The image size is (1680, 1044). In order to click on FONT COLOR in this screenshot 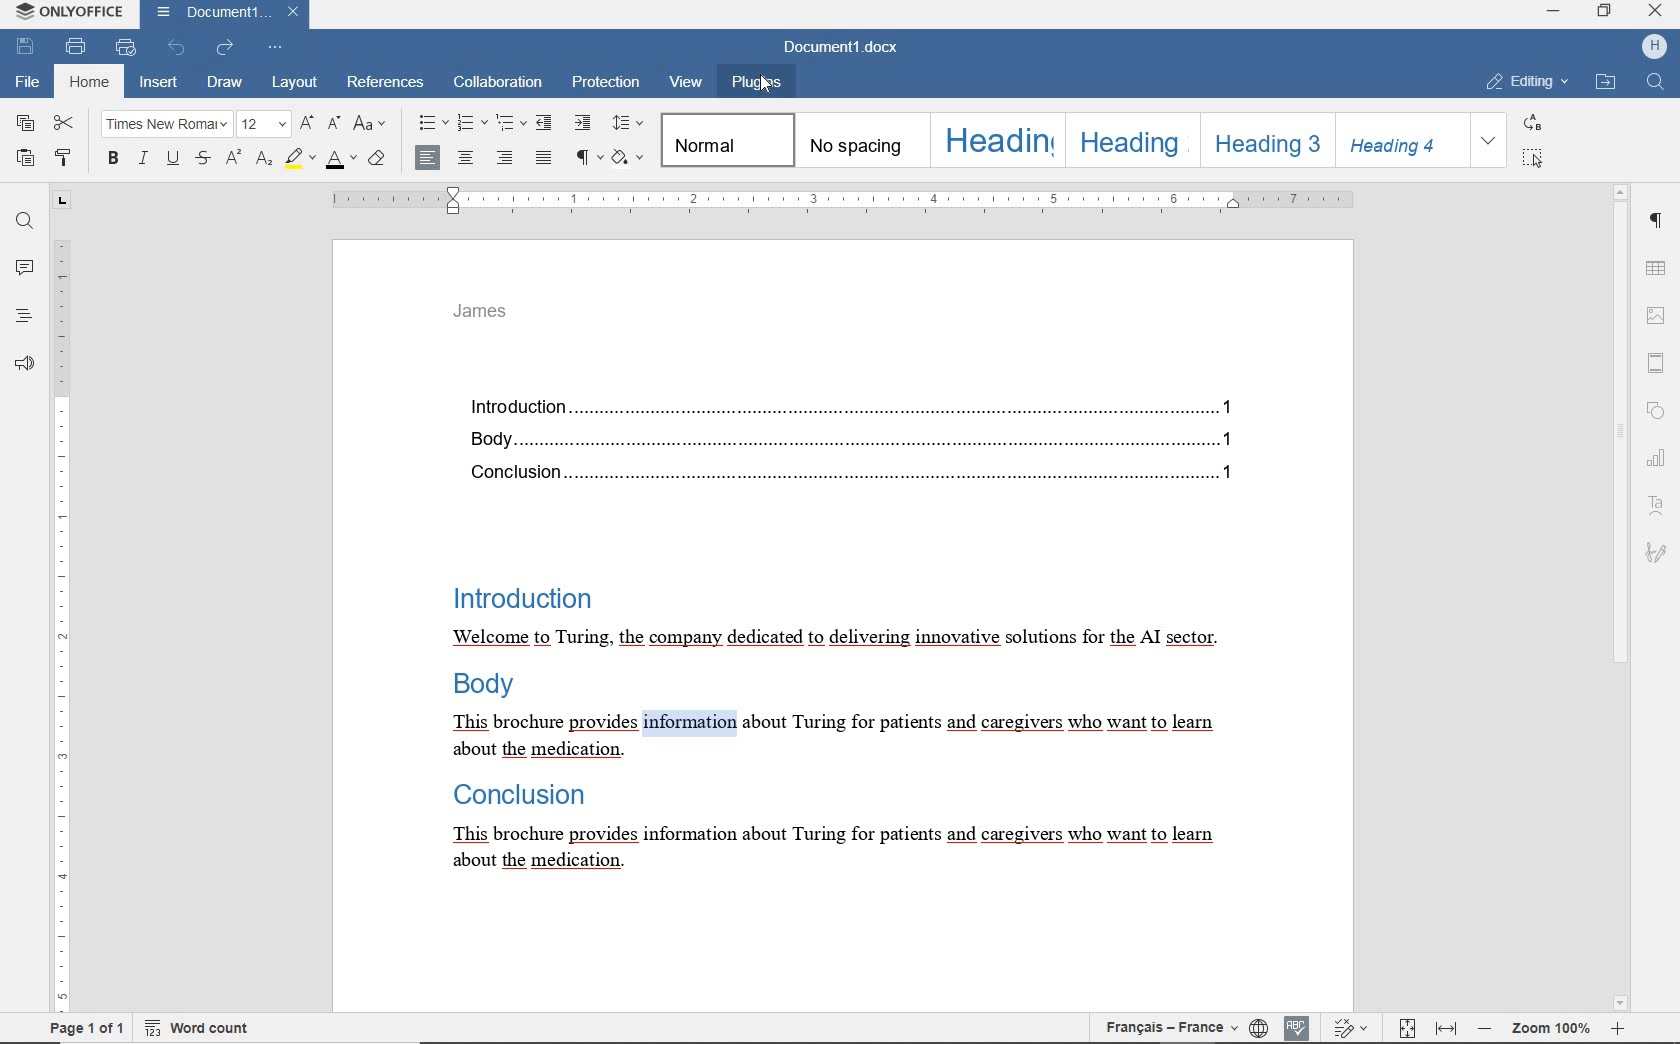, I will do `click(341, 163)`.